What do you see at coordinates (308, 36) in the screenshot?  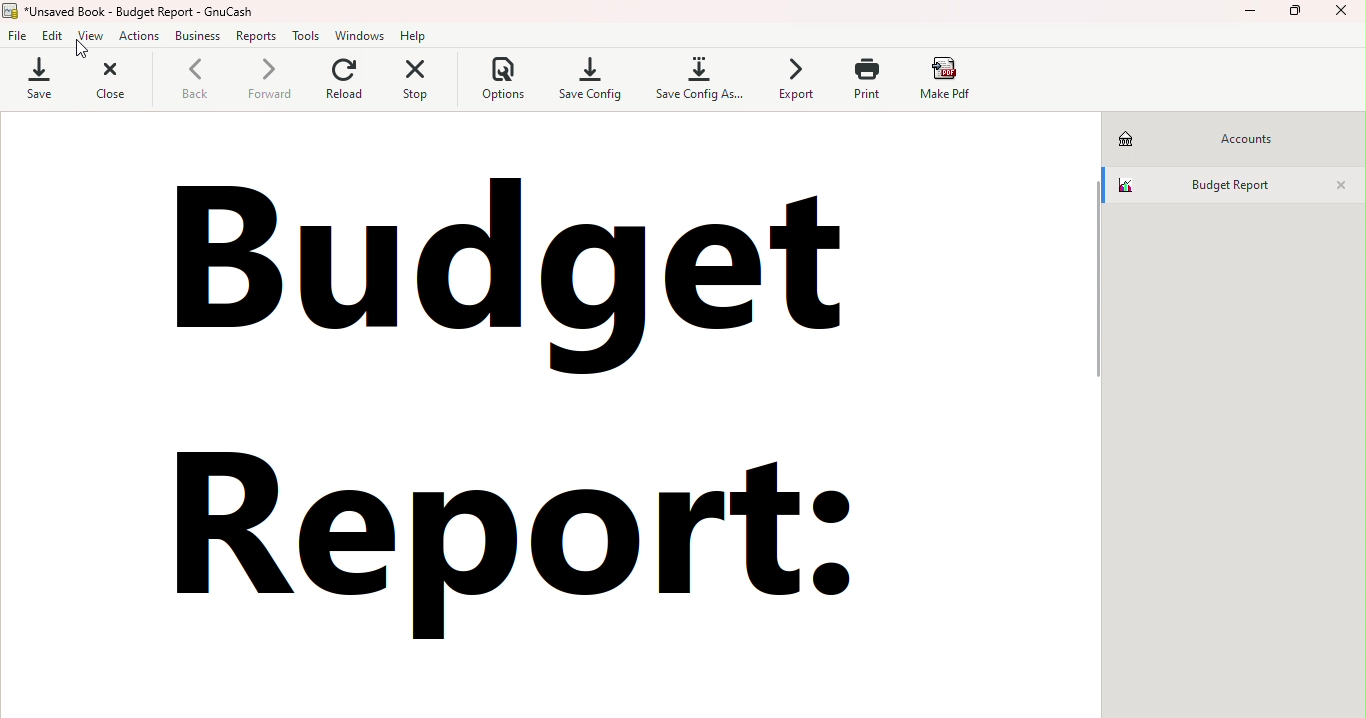 I see `Tools` at bounding box center [308, 36].